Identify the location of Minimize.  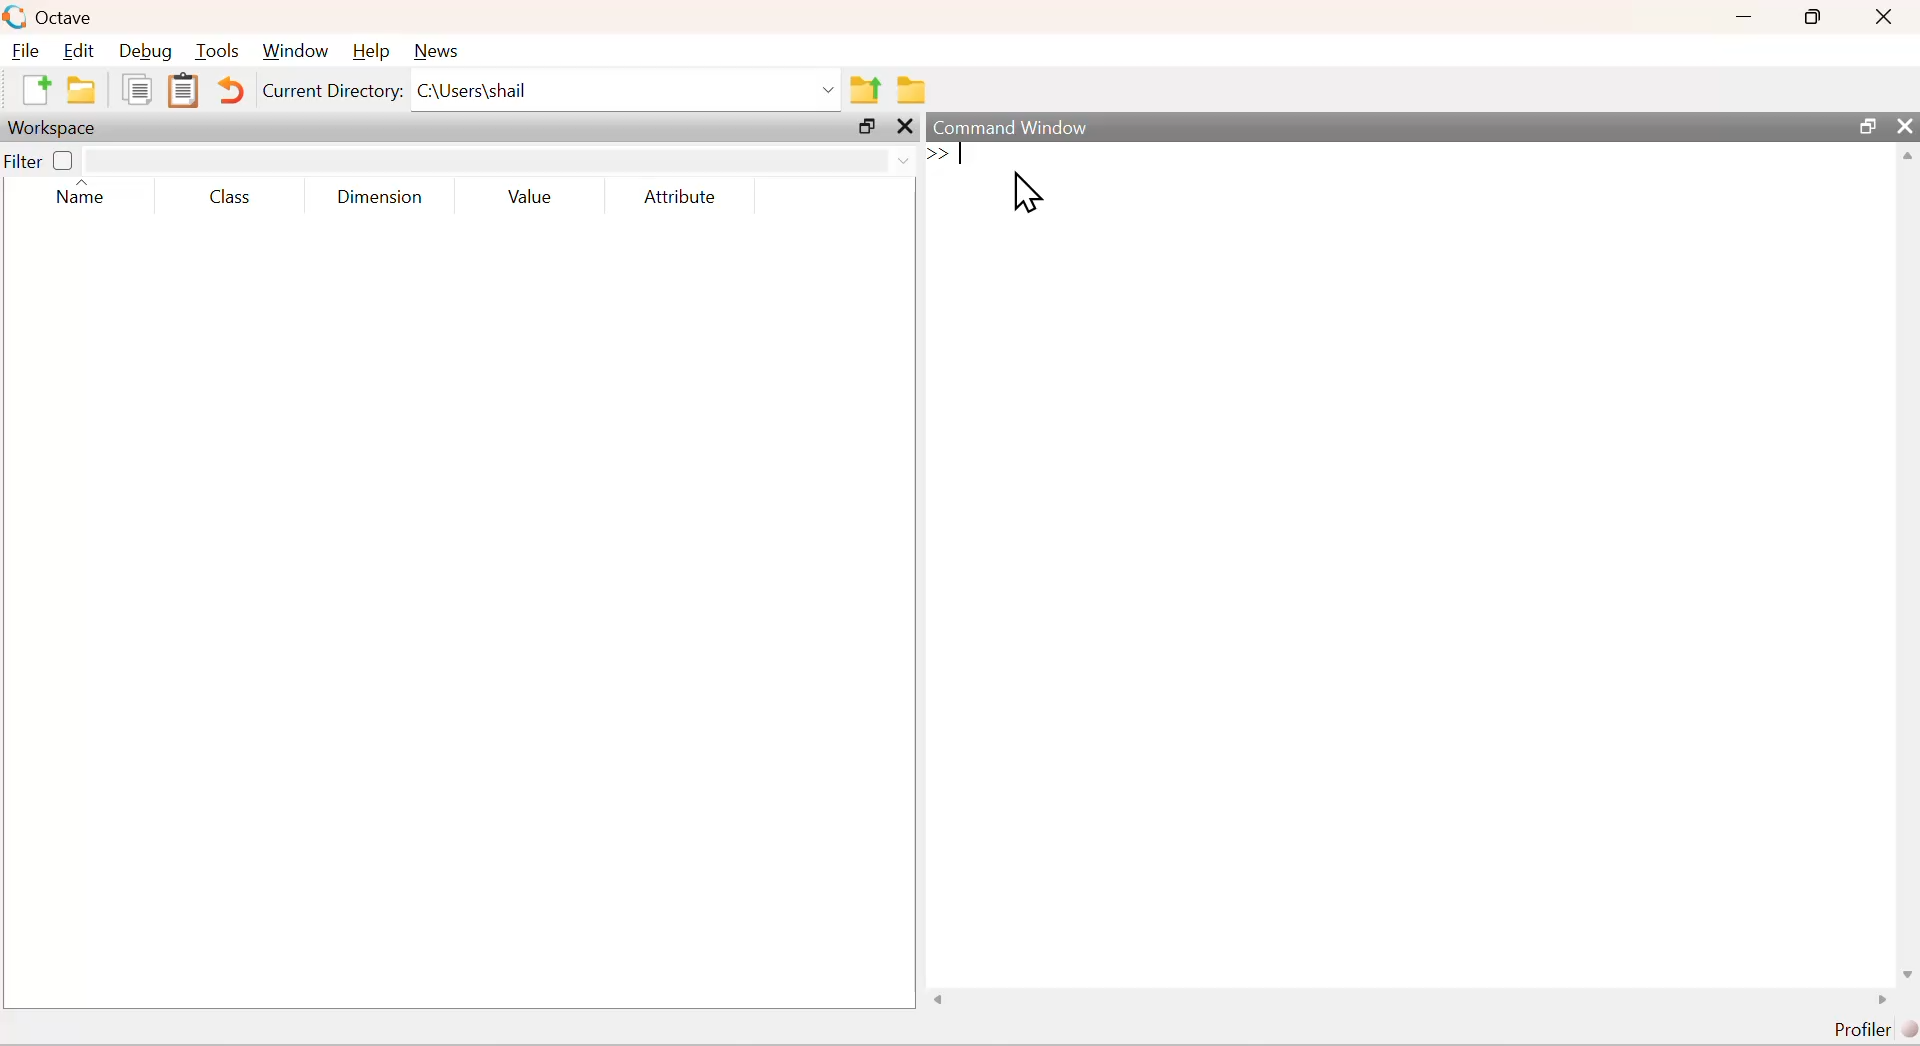
(1752, 16).